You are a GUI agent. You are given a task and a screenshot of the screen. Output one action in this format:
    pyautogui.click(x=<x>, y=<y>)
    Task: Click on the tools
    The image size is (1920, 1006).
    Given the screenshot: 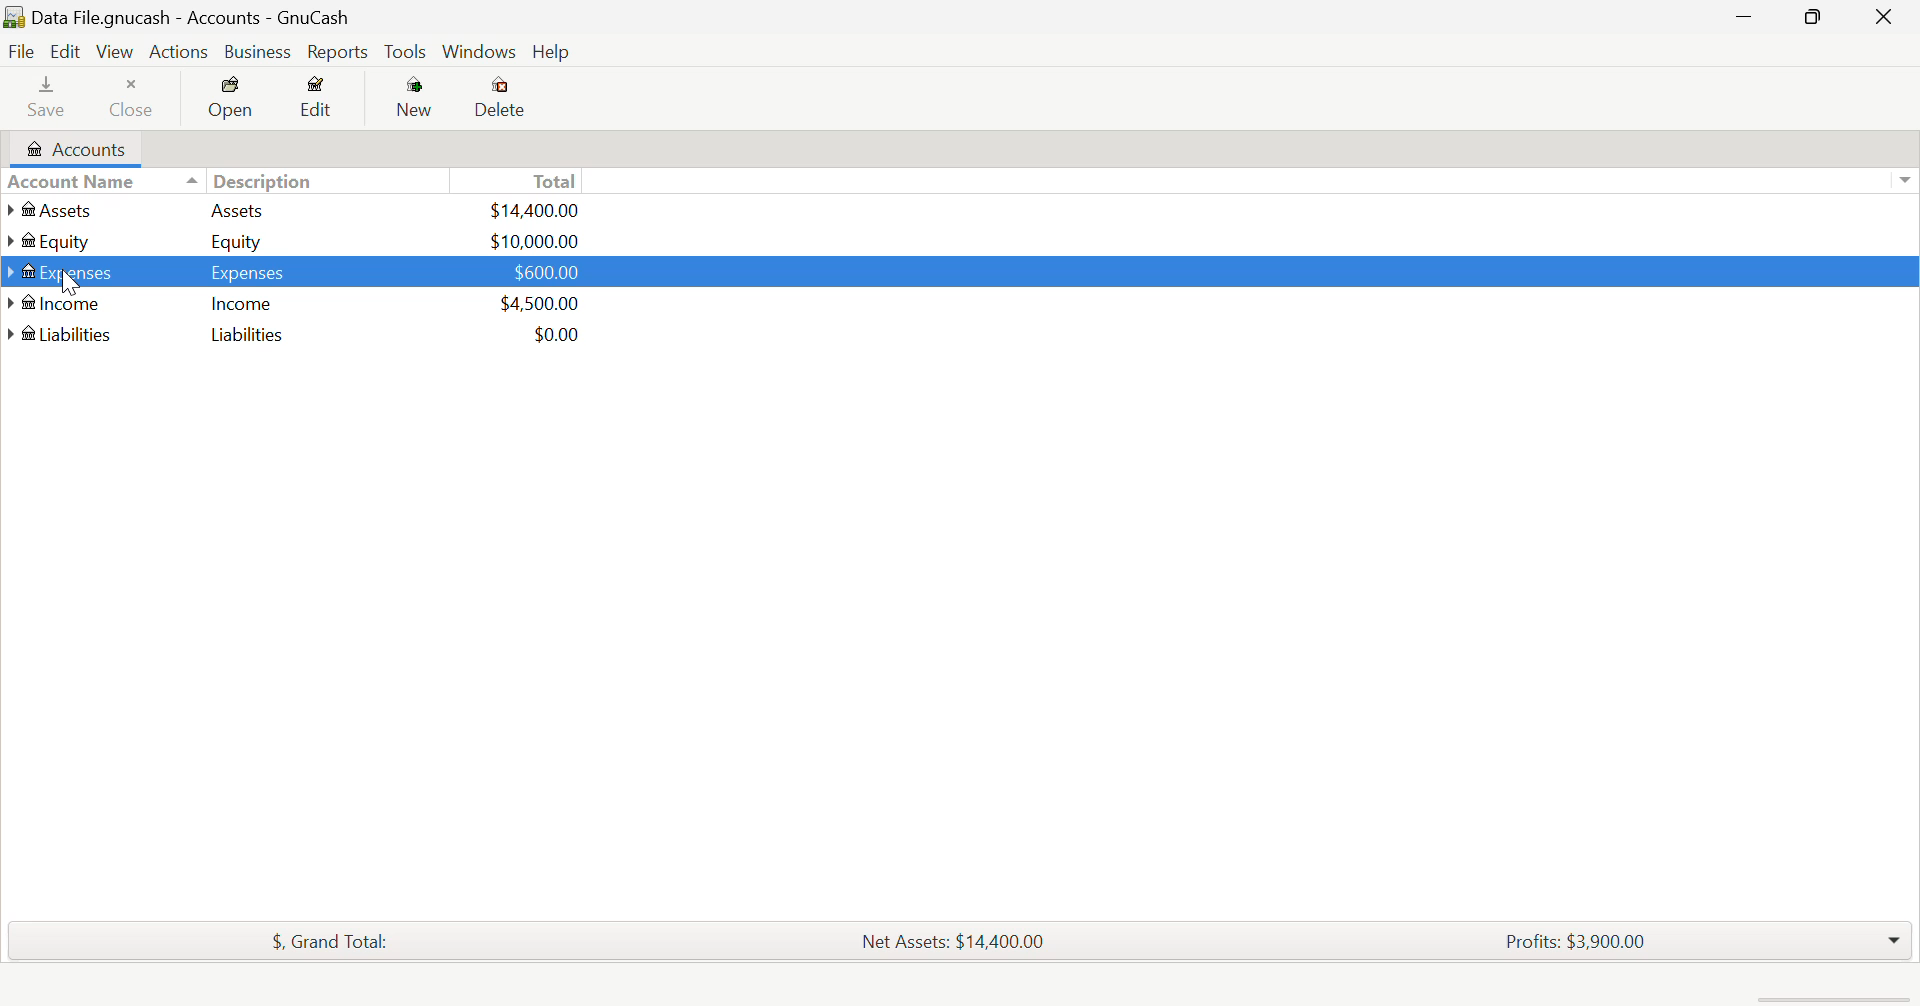 What is the action you would take?
    pyautogui.click(x=407, y=52)
    